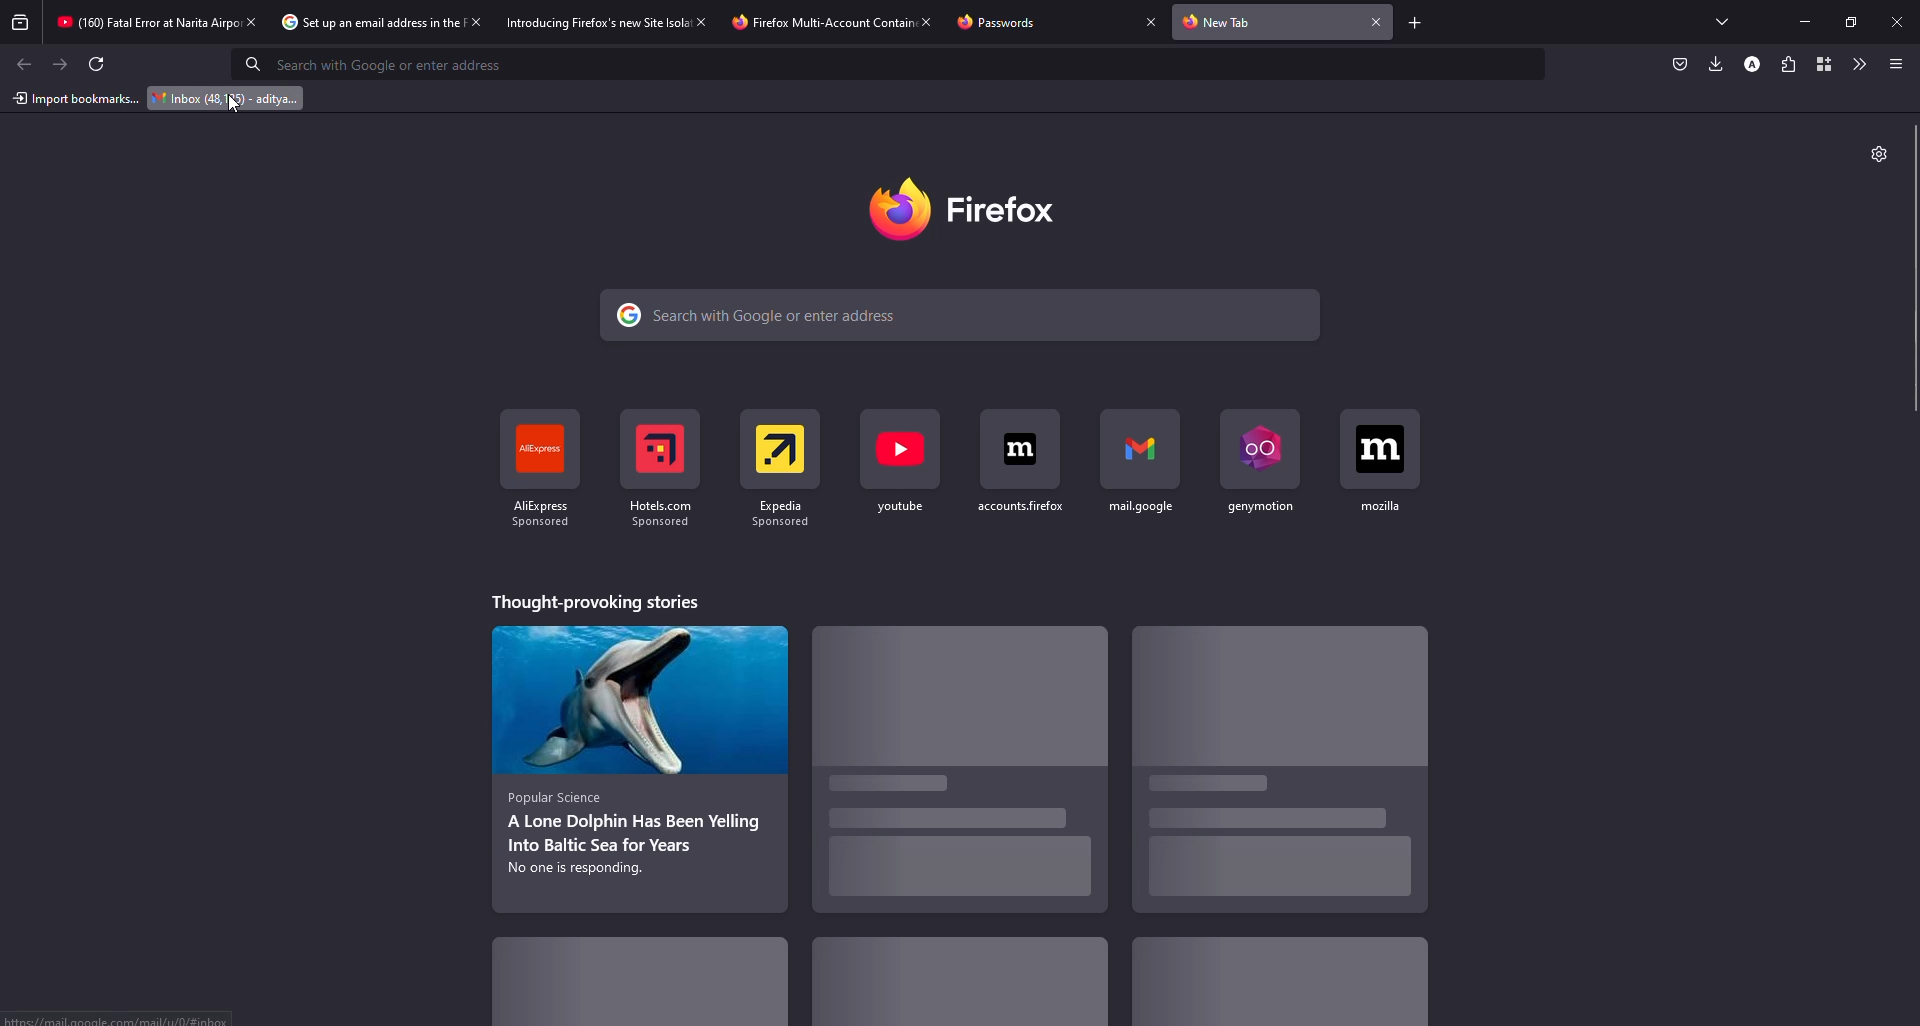  Describe the element at coordinates (252, 22) in the screenshot. I see `close` at that location.